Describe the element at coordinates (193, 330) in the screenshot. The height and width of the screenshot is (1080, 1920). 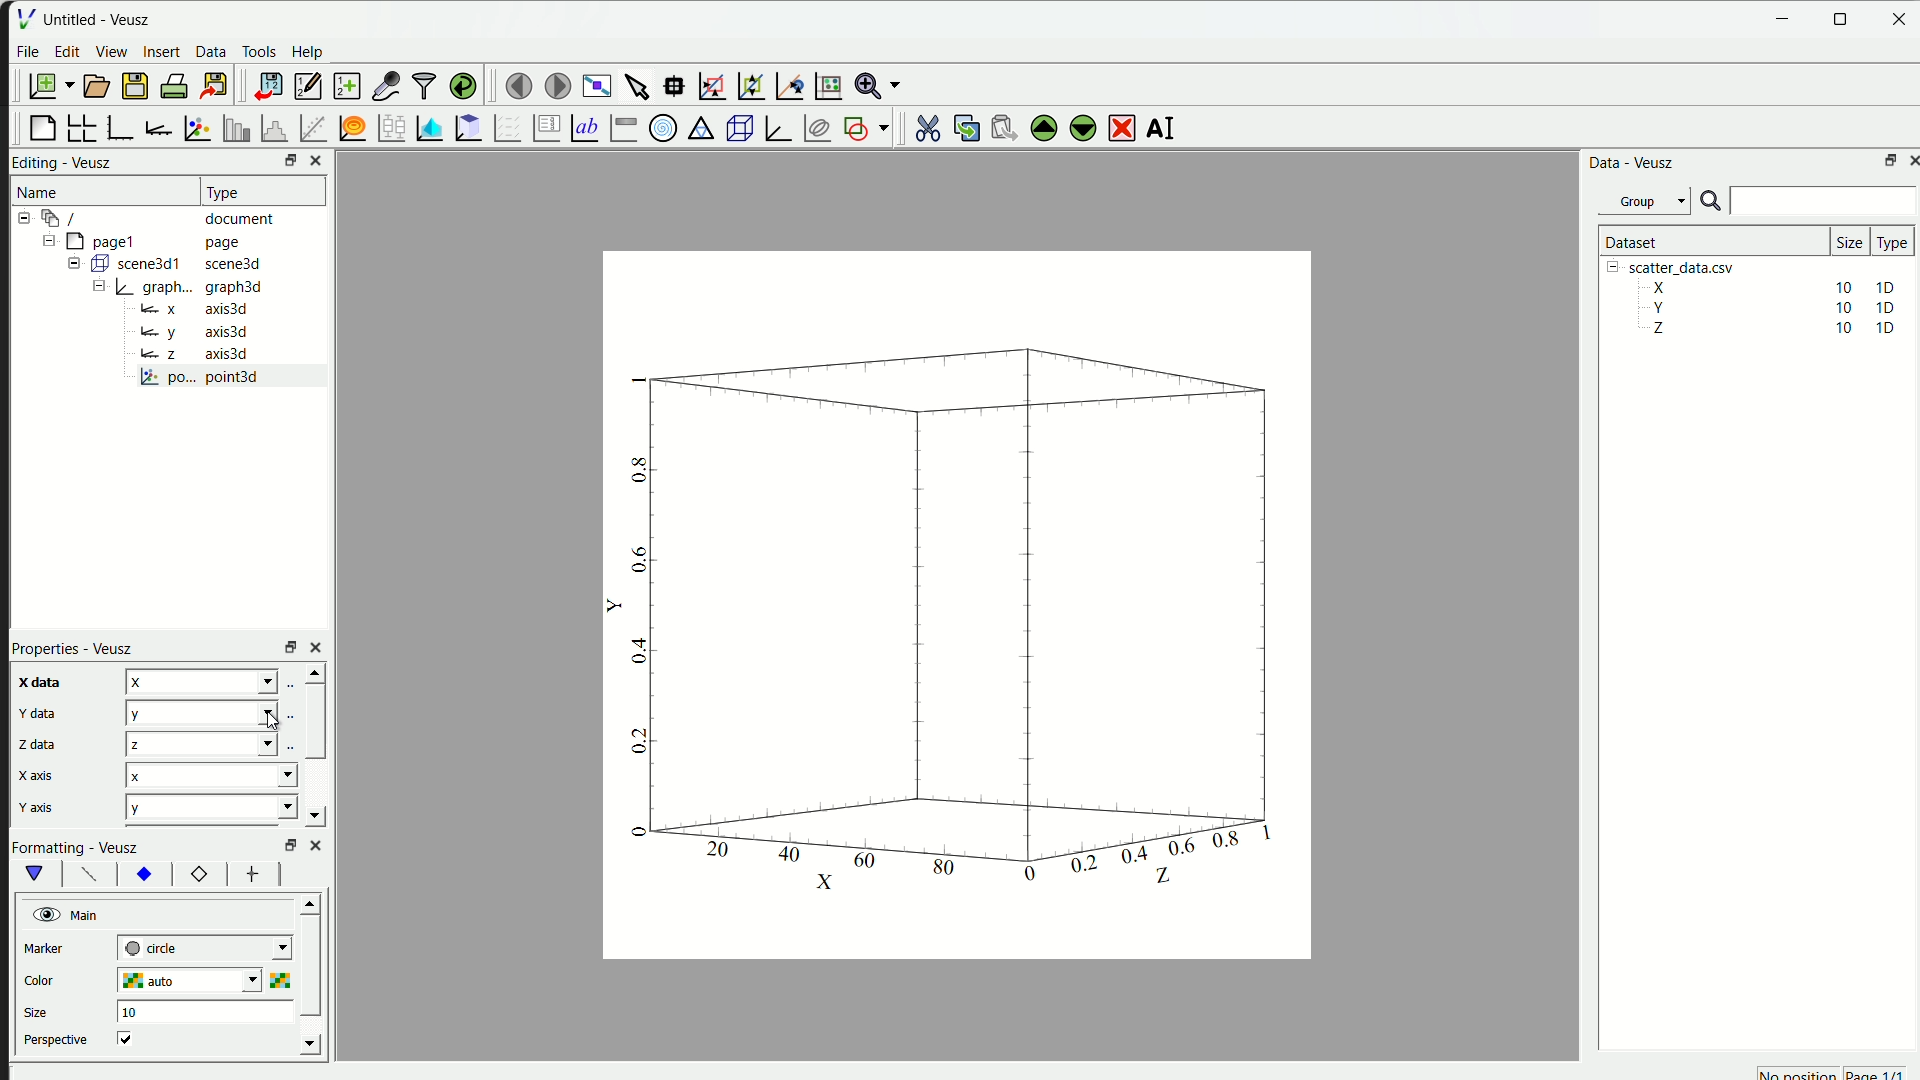
I see `y axis3d` at that location.